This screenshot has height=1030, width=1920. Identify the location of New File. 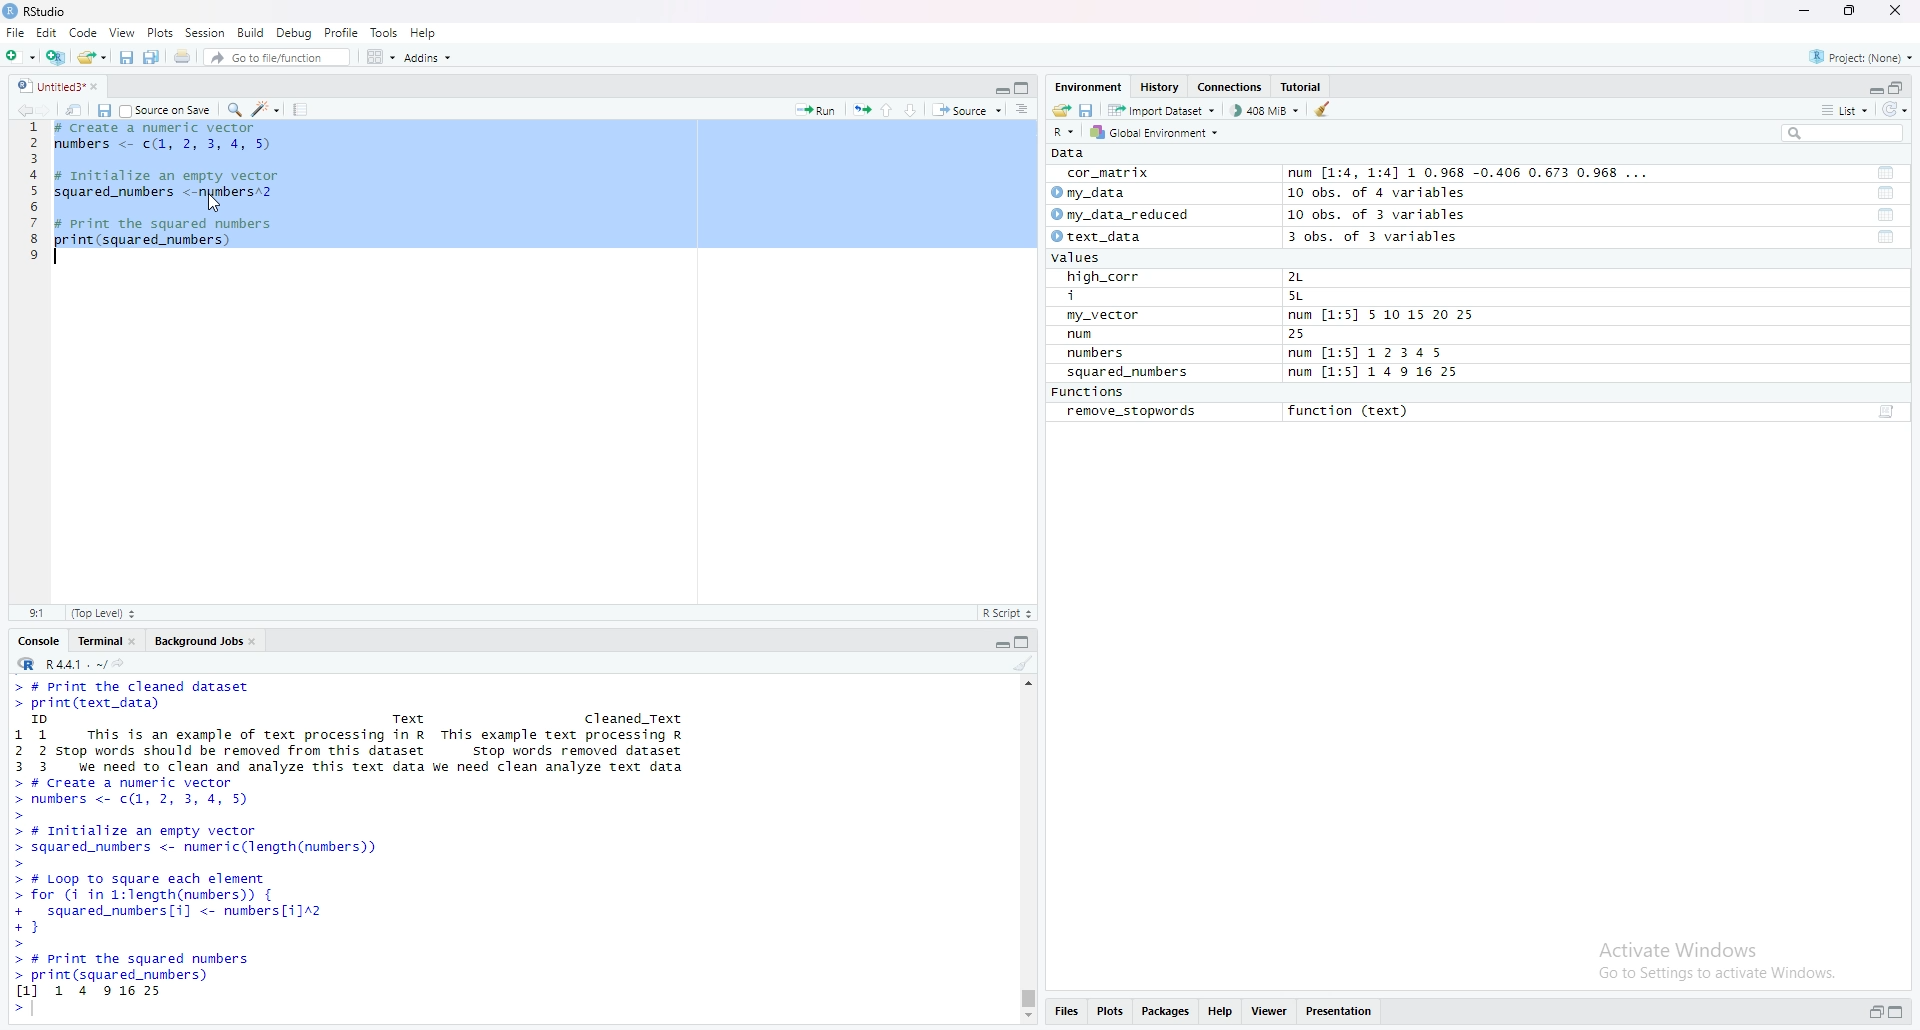
(19, 54).